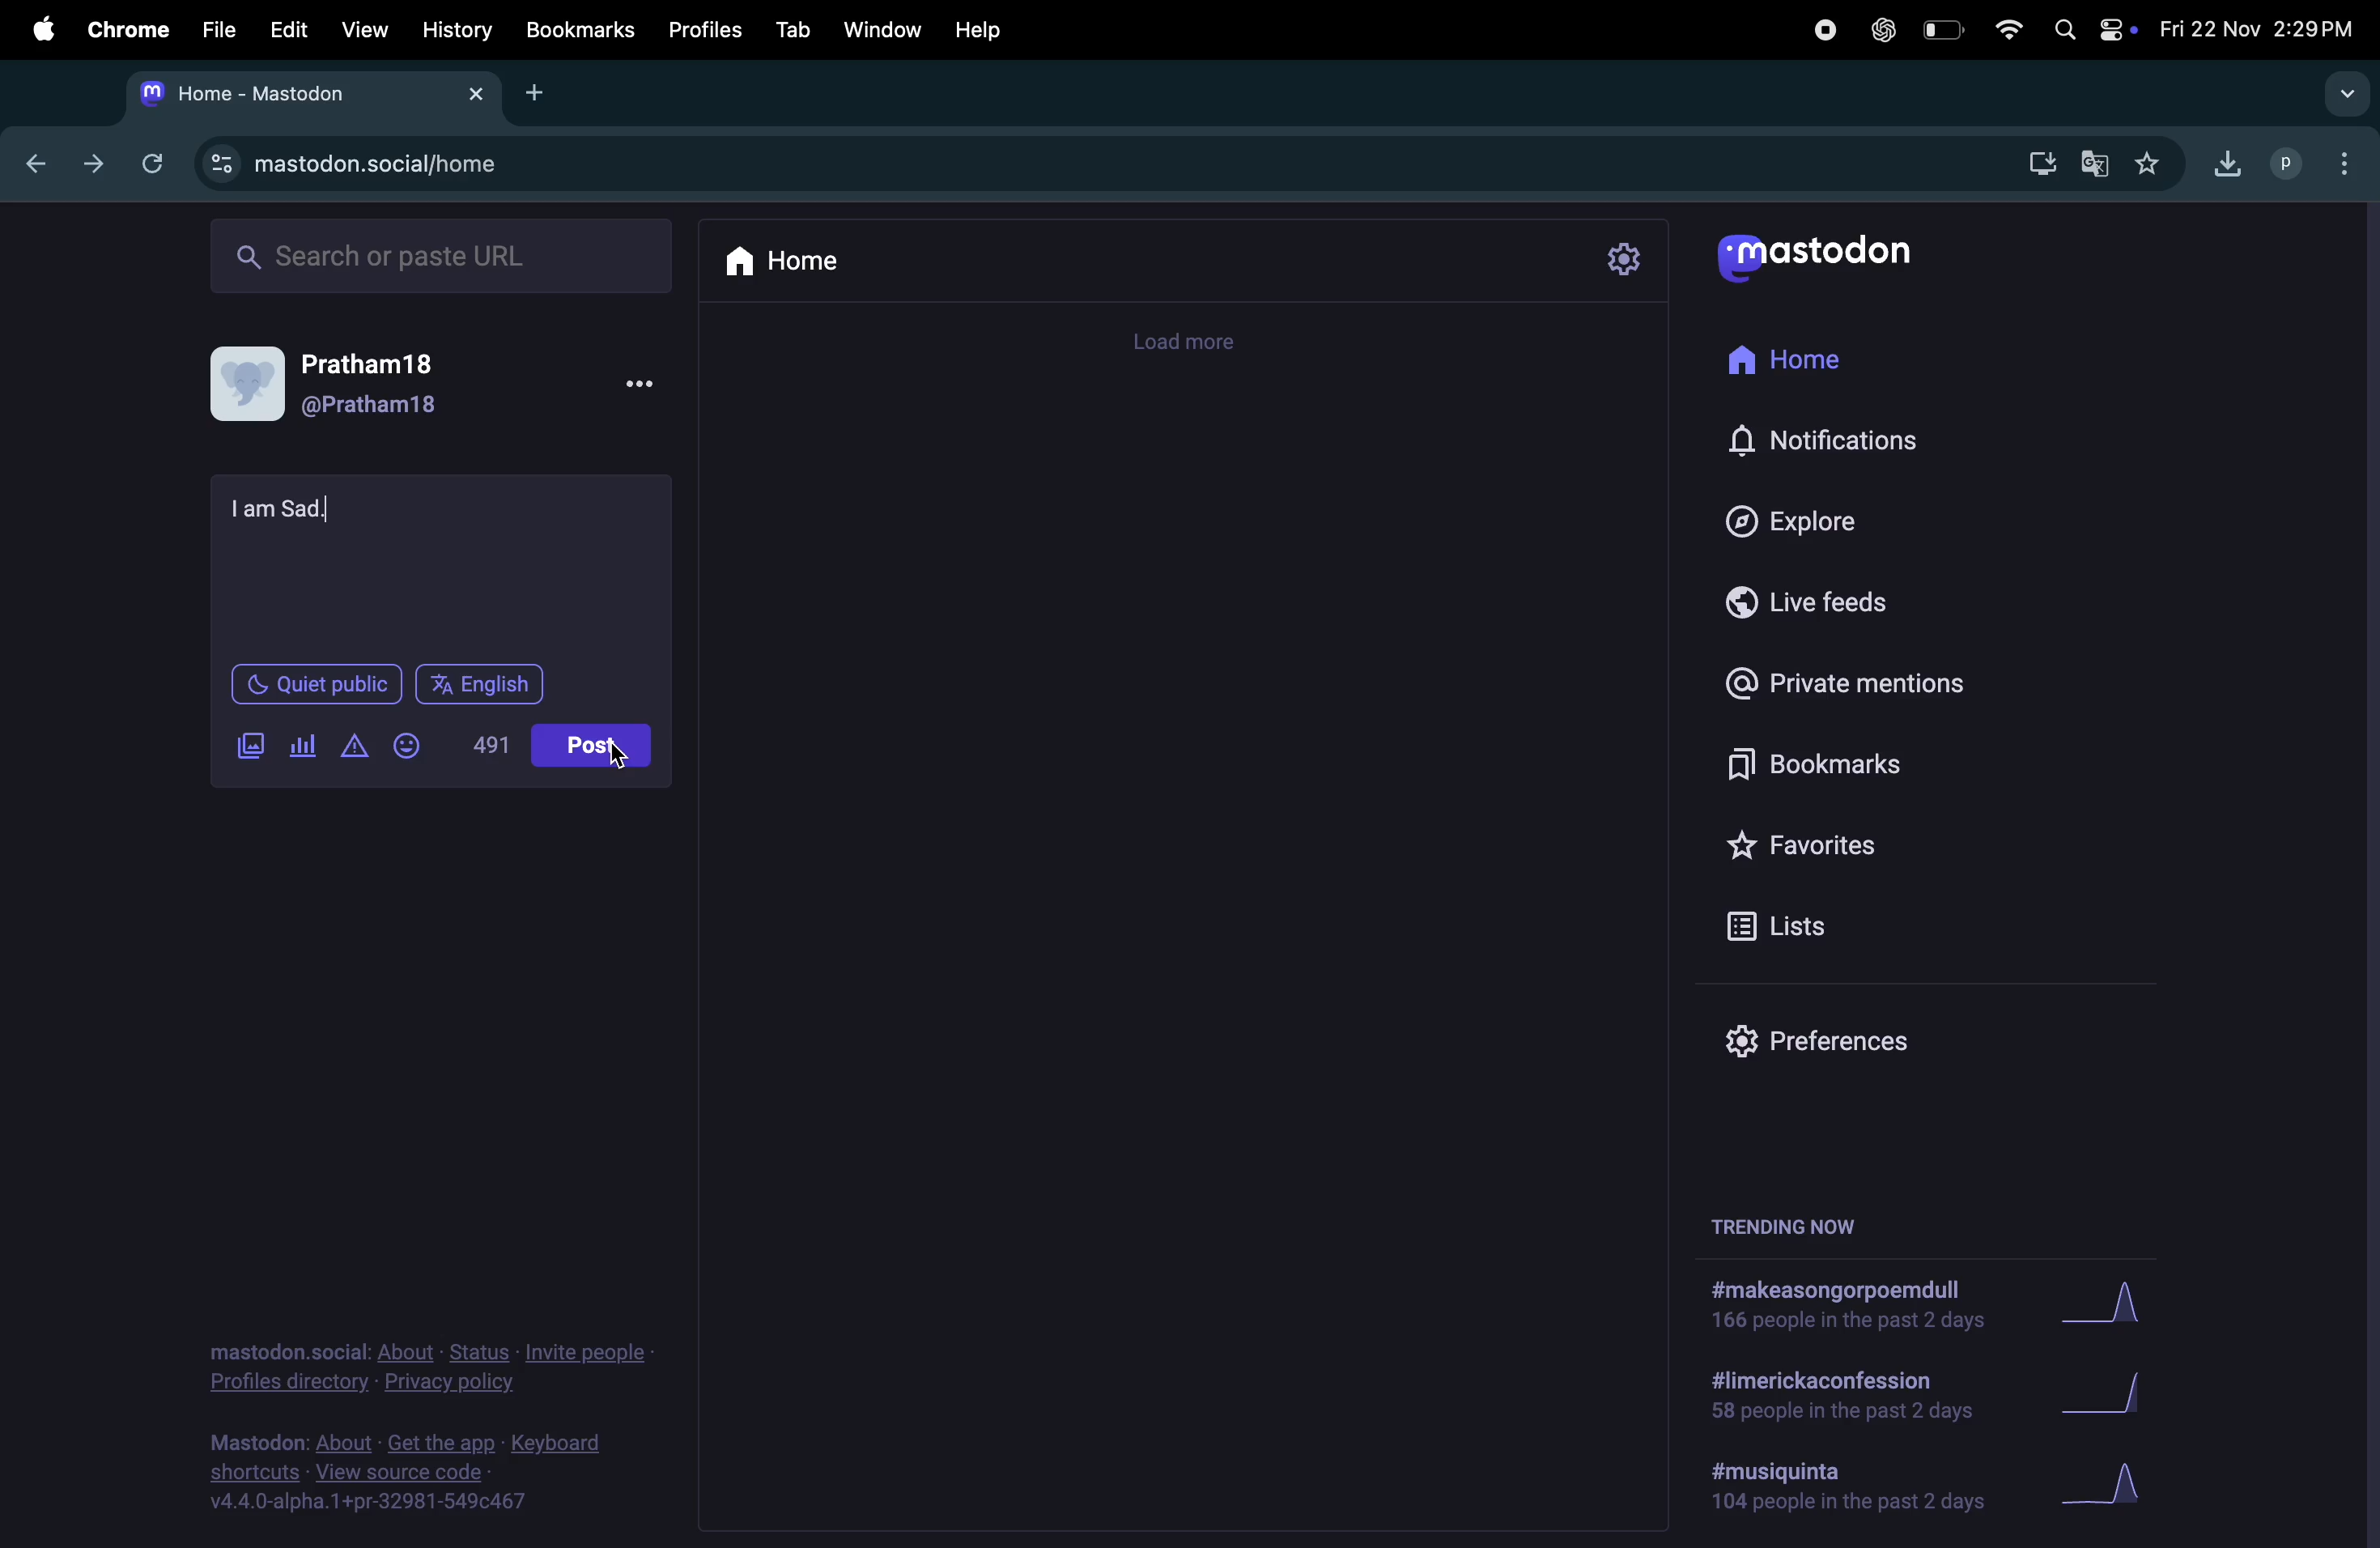 This screenshot has height=1548, width=2380. Describe the element at coordinates (302, 745) in the screenshot. I see `polls` at that location.